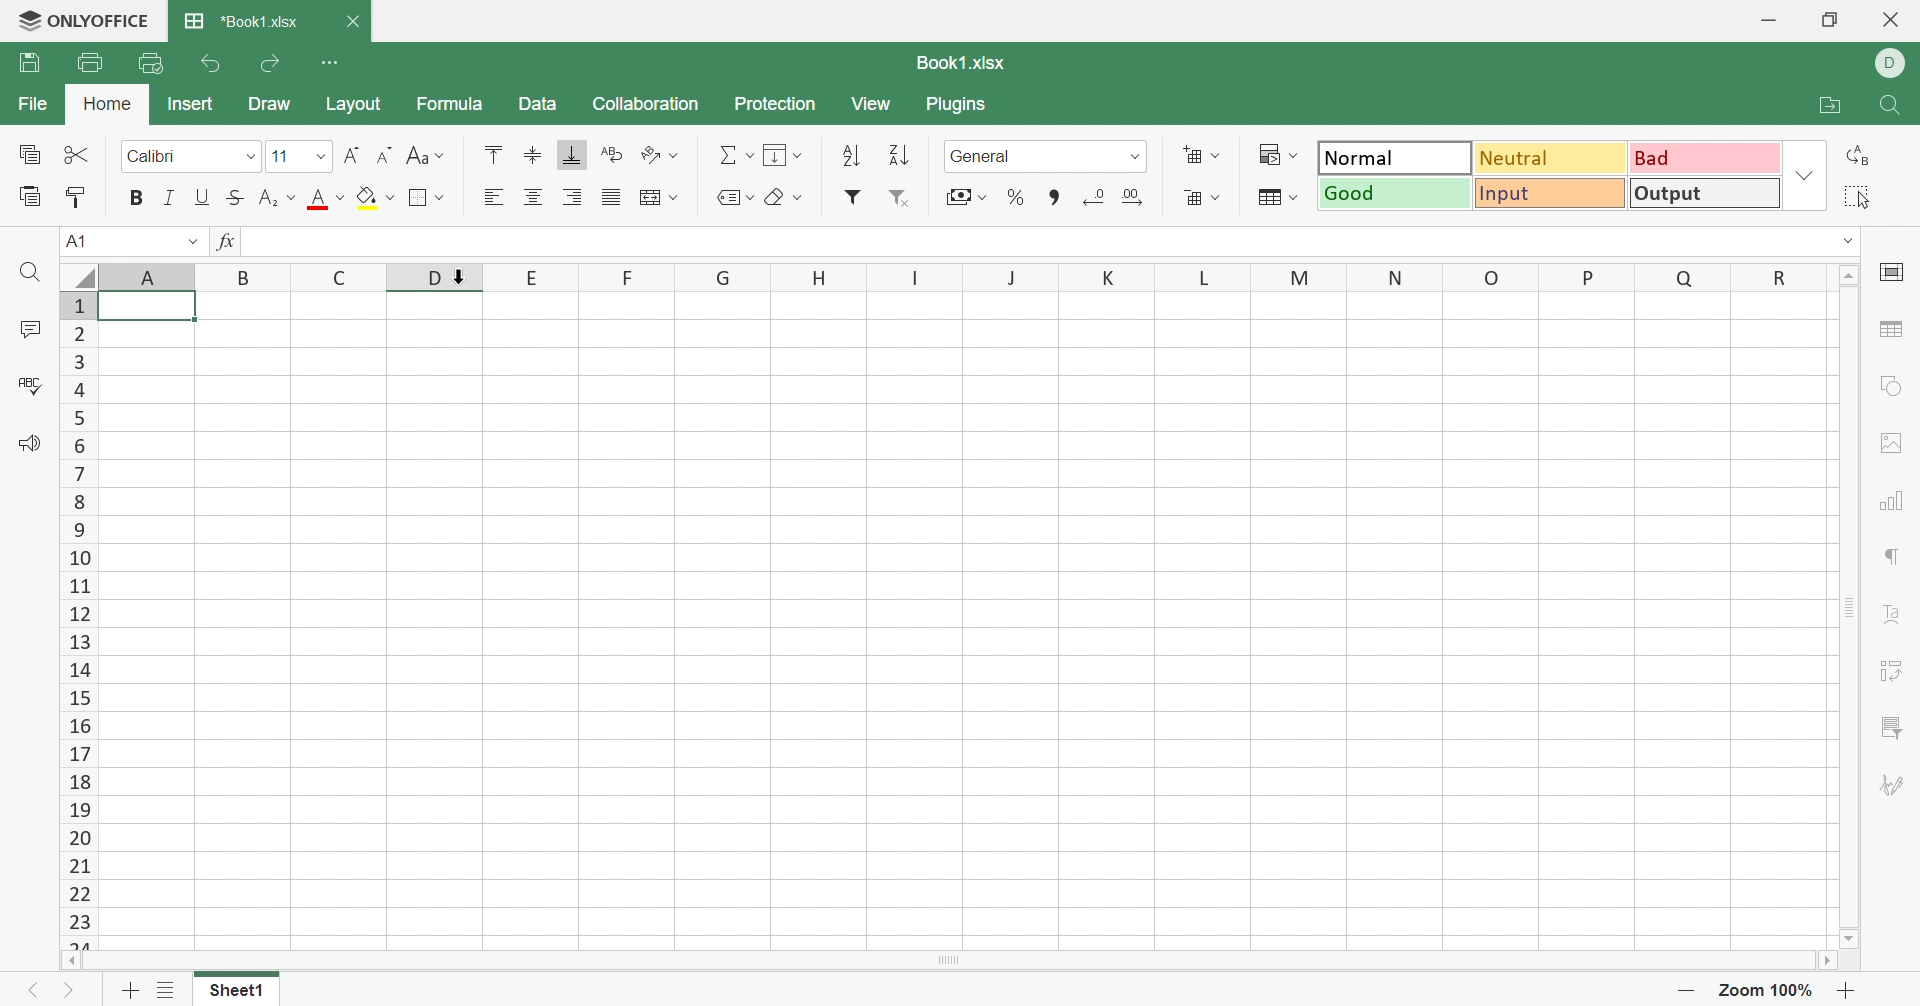  I want to click on Formula, so click(451, 101).